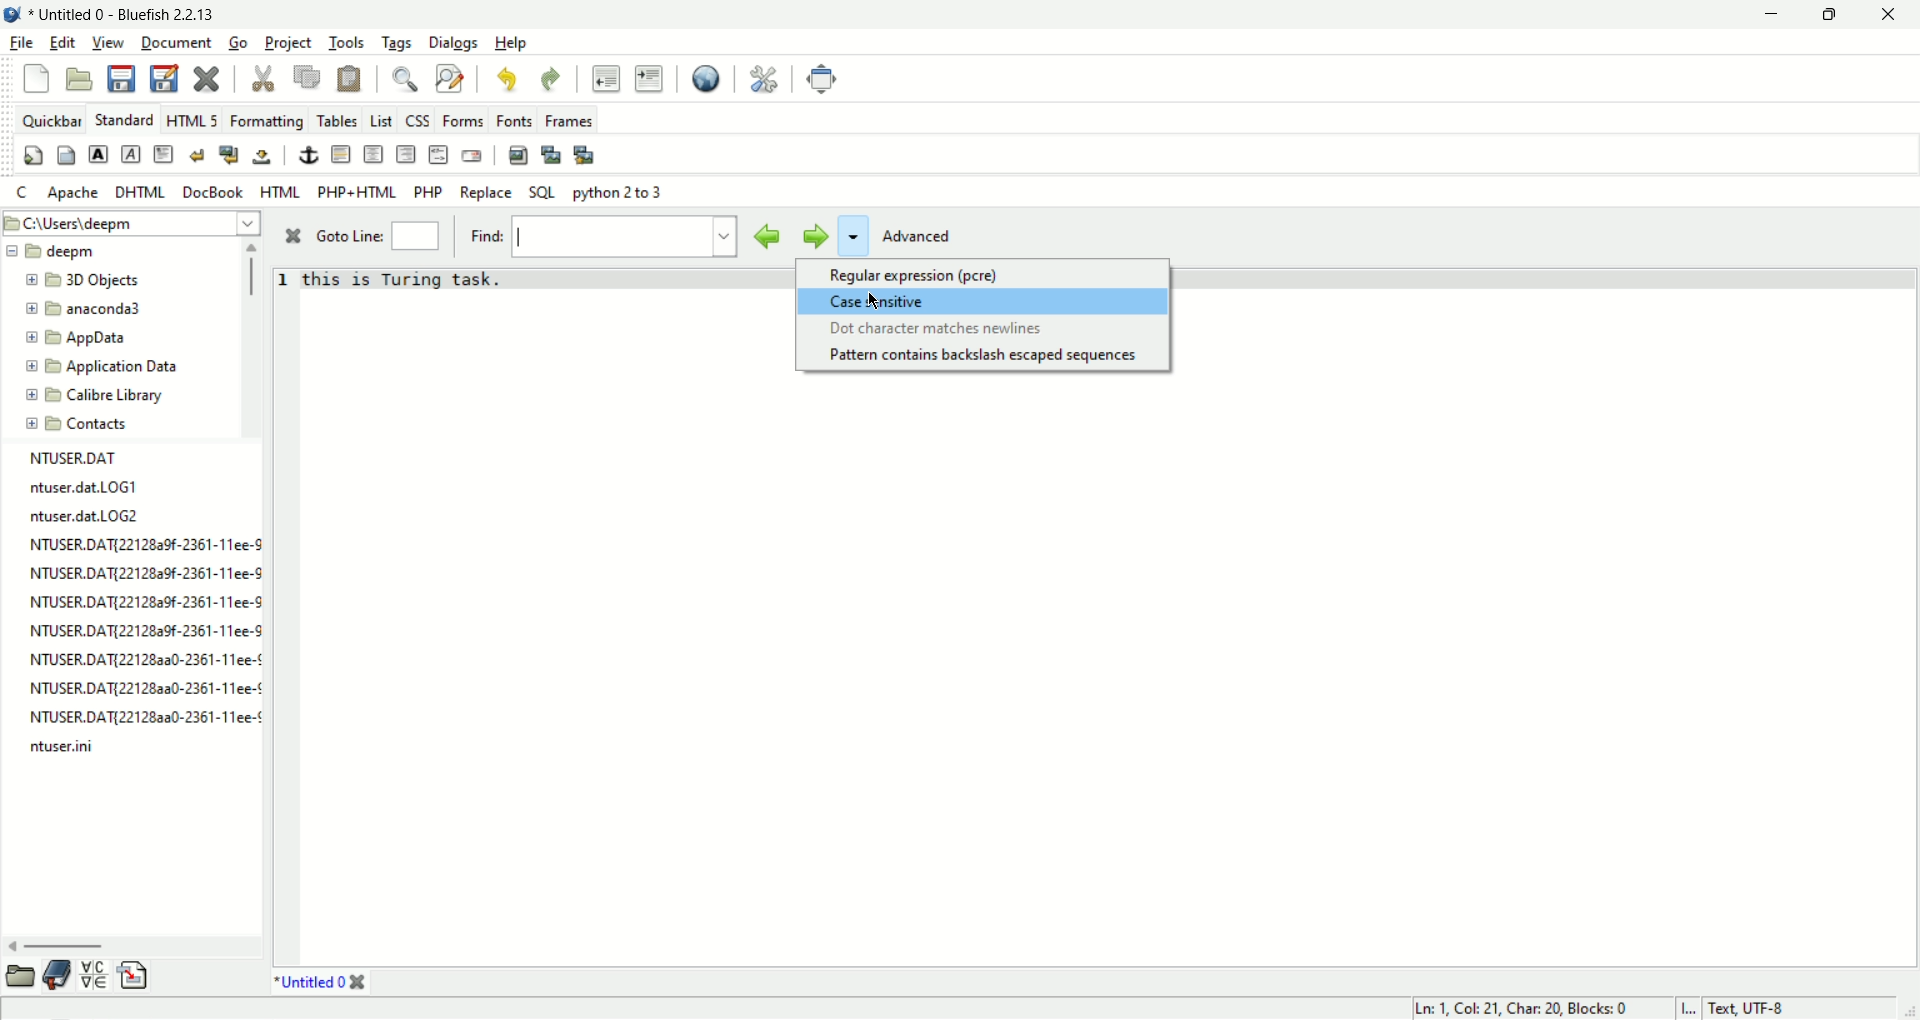 This screenshot has height=1020, width=1920. What do you see at coordinates (95, 975) in the screenshot?
I see `char map` at bounding box center [95, 975].